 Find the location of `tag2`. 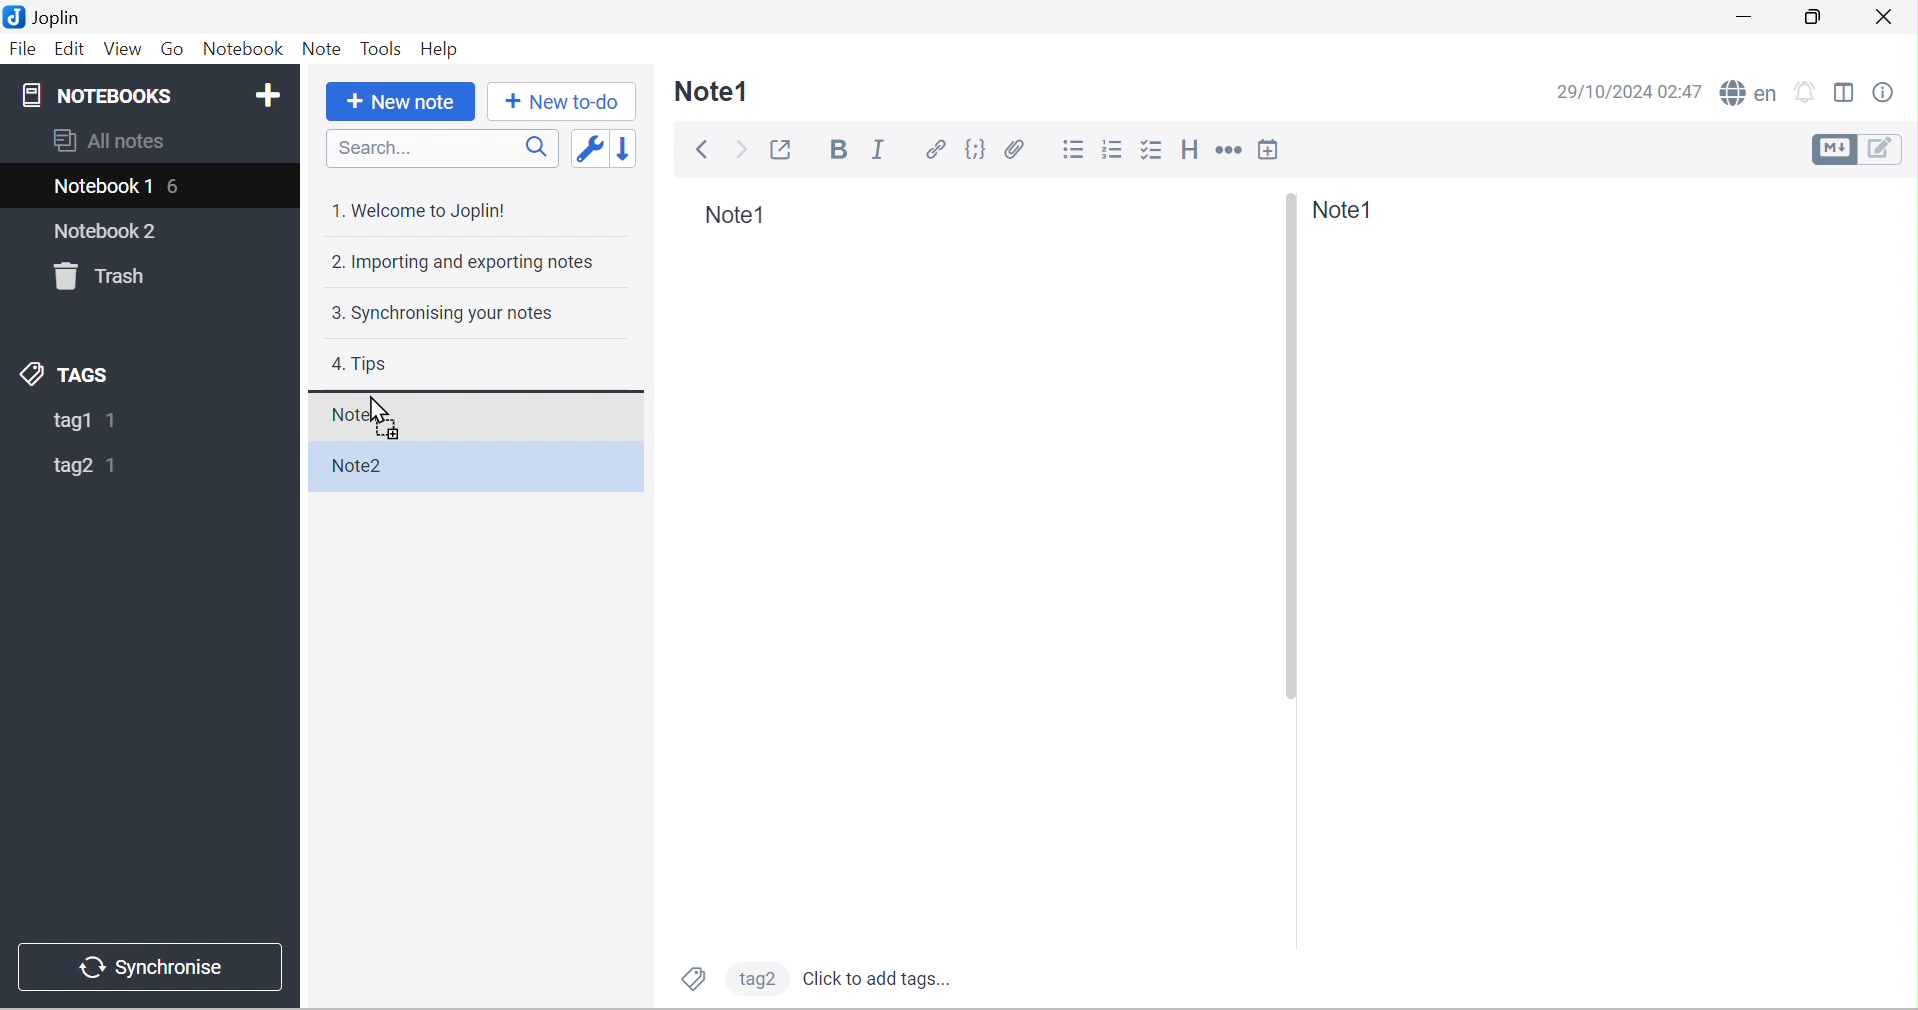

tag2 is located at coordinates (71, 469).